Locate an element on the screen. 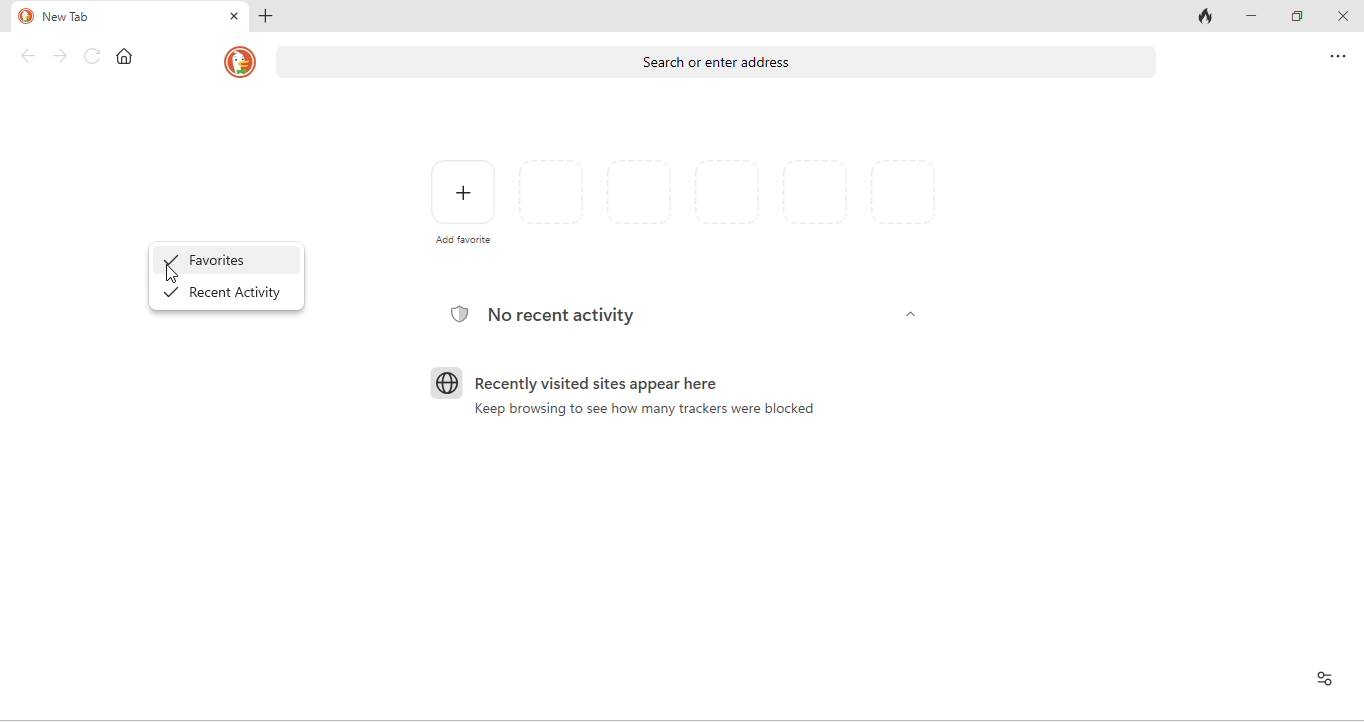  add favorite is located at coordinates (463, 199).